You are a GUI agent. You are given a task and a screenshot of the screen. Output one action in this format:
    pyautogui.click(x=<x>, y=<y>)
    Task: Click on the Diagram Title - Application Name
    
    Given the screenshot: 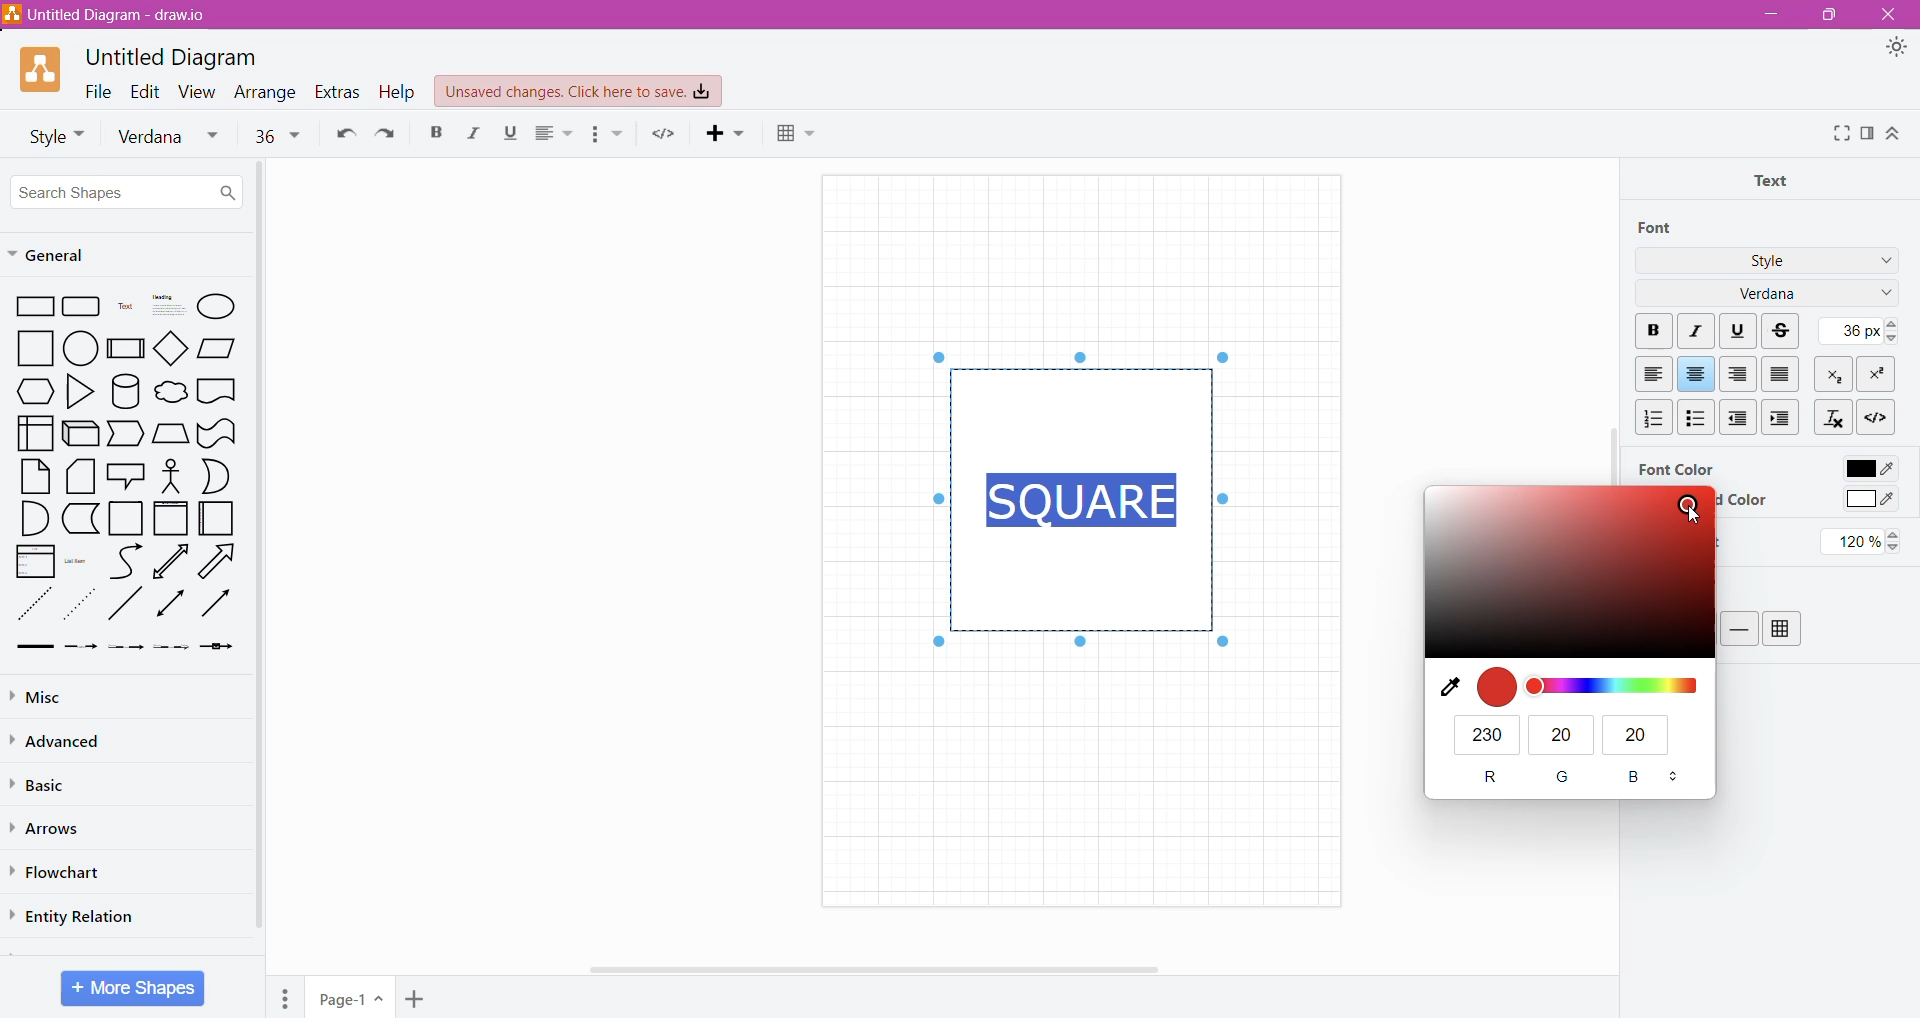 What is the action you would take?
    pyautogui.click(x=115, y=15)
    